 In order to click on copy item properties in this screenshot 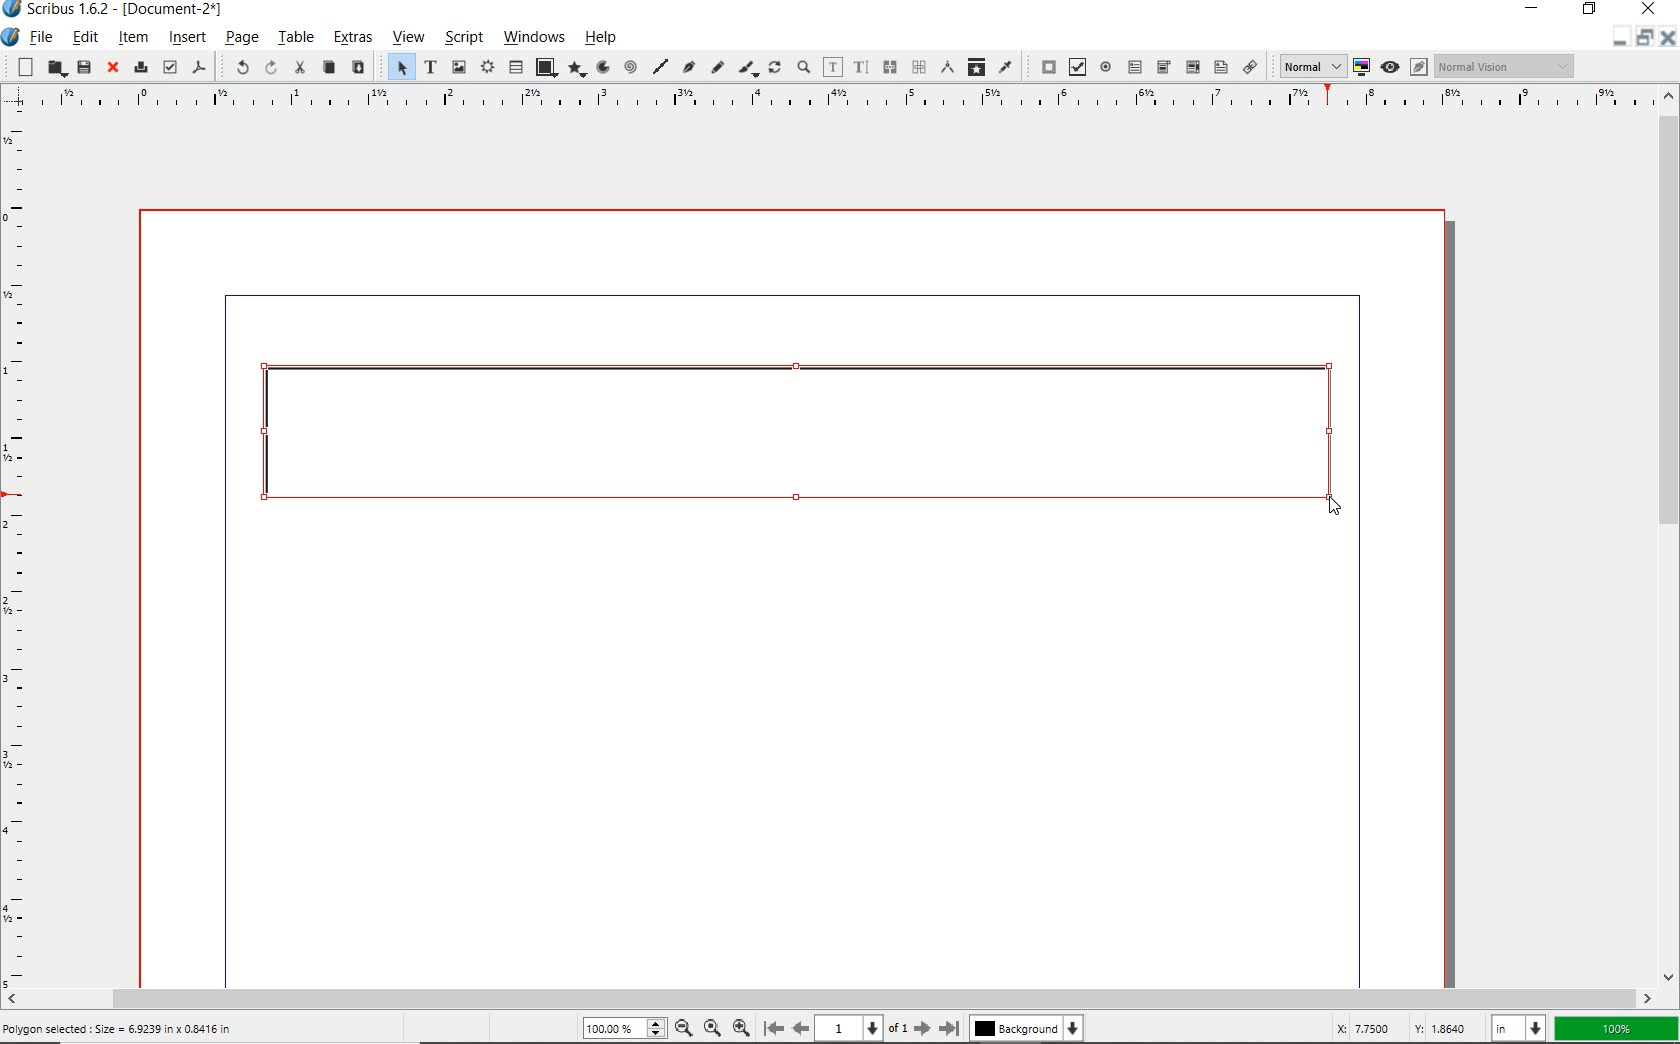, I will do `click(976, 66)`.